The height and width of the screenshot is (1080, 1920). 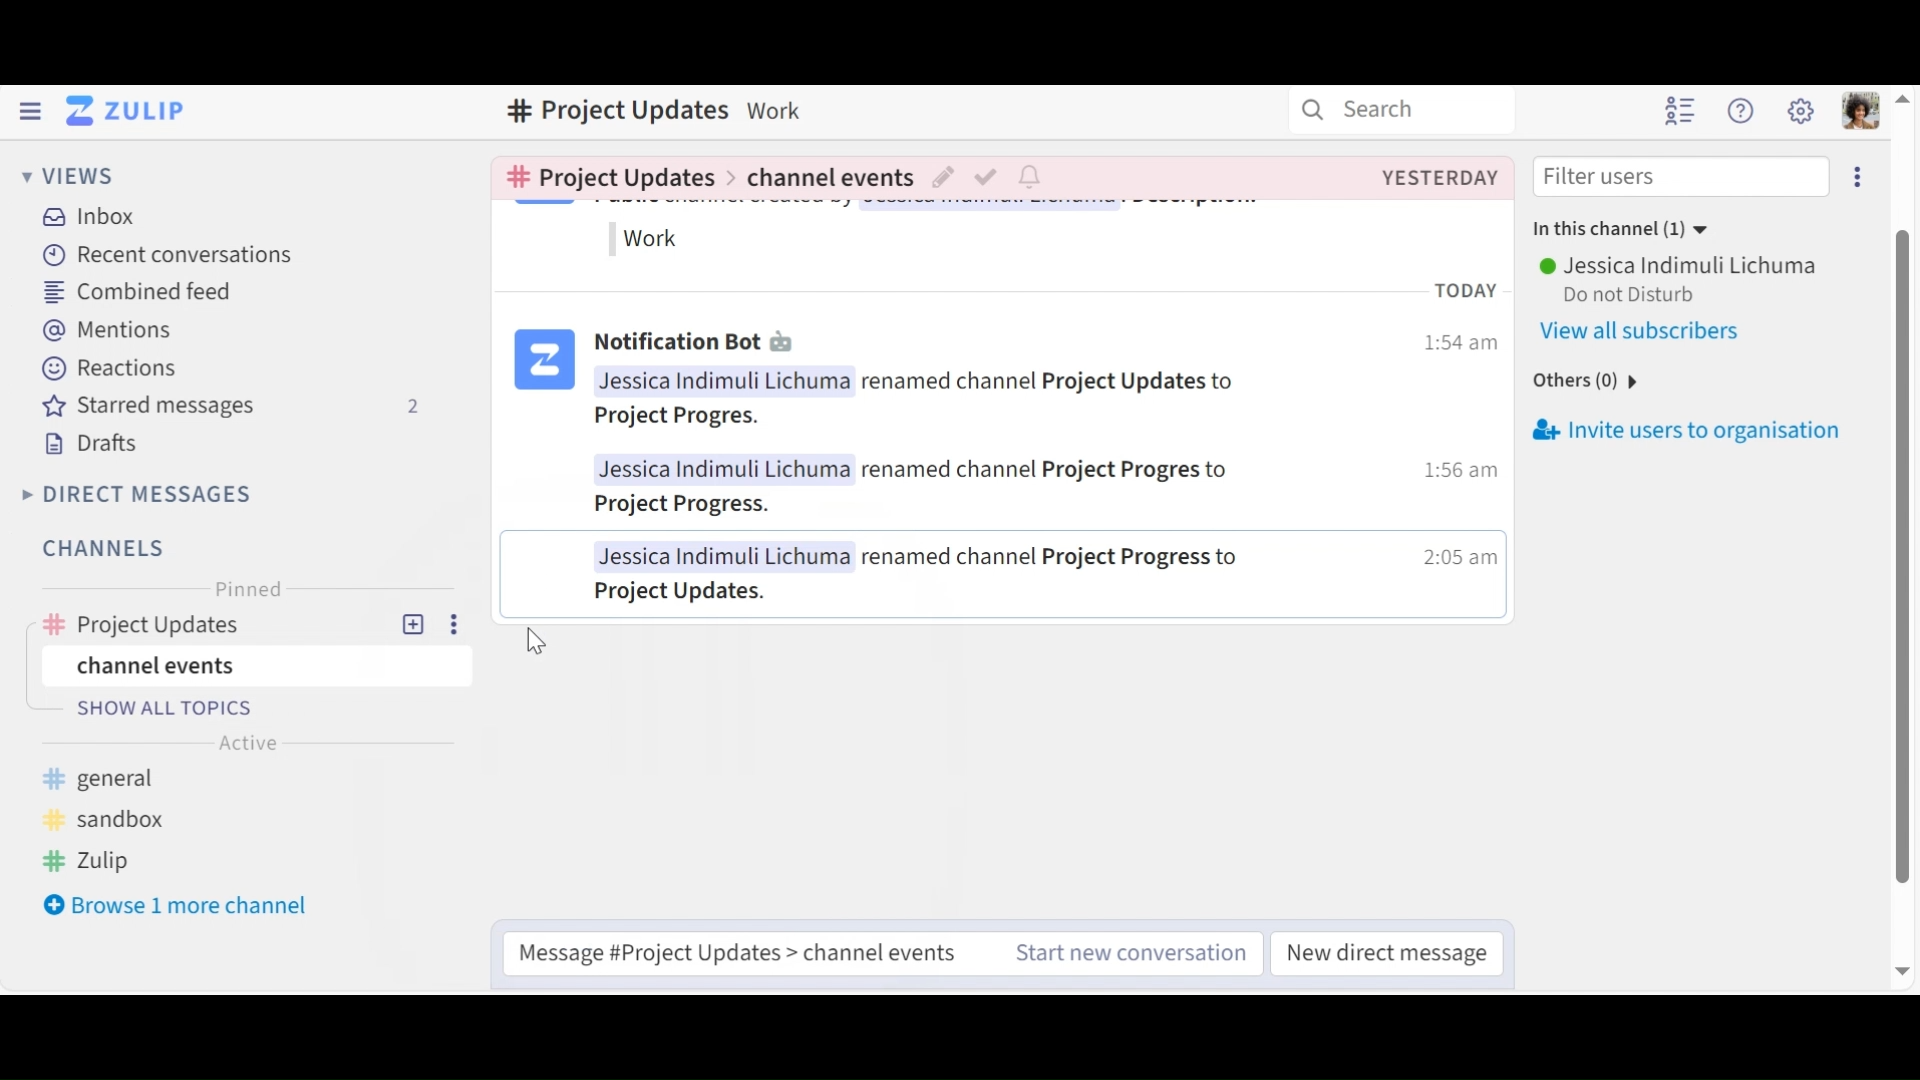 I want to click on Reactions, so click(x=109, y=366).